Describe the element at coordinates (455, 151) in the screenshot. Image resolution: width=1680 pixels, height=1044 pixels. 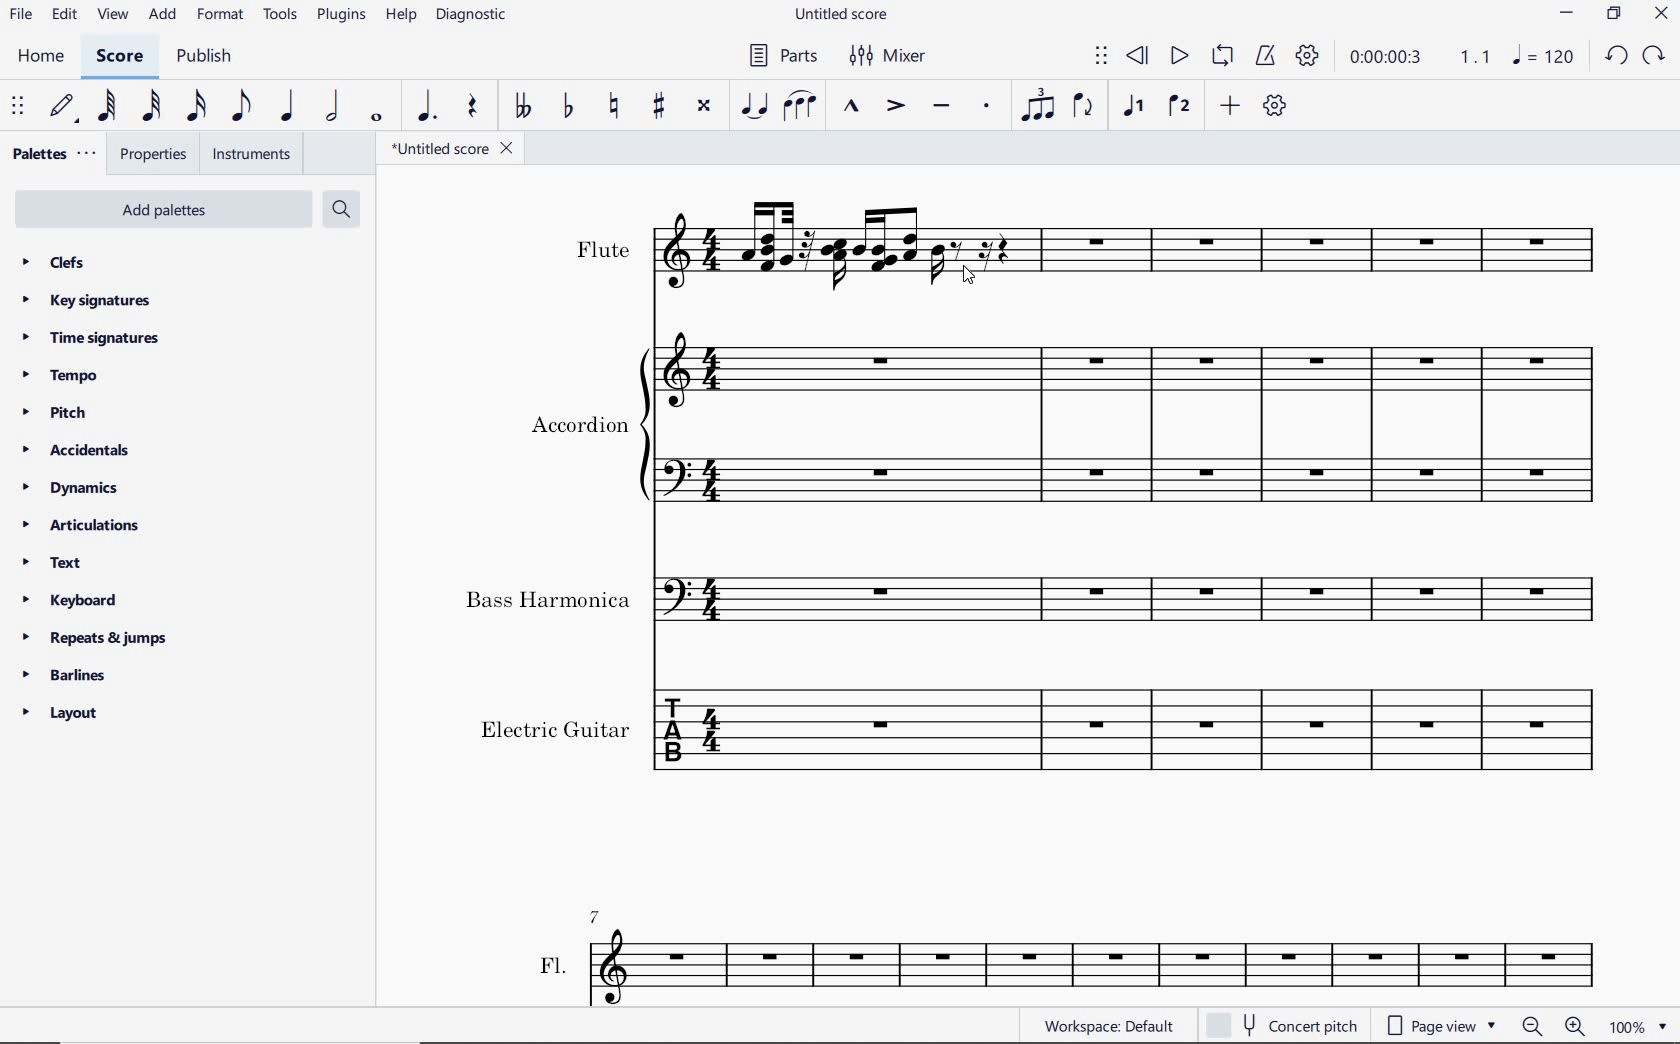
I see `file name` at that location.